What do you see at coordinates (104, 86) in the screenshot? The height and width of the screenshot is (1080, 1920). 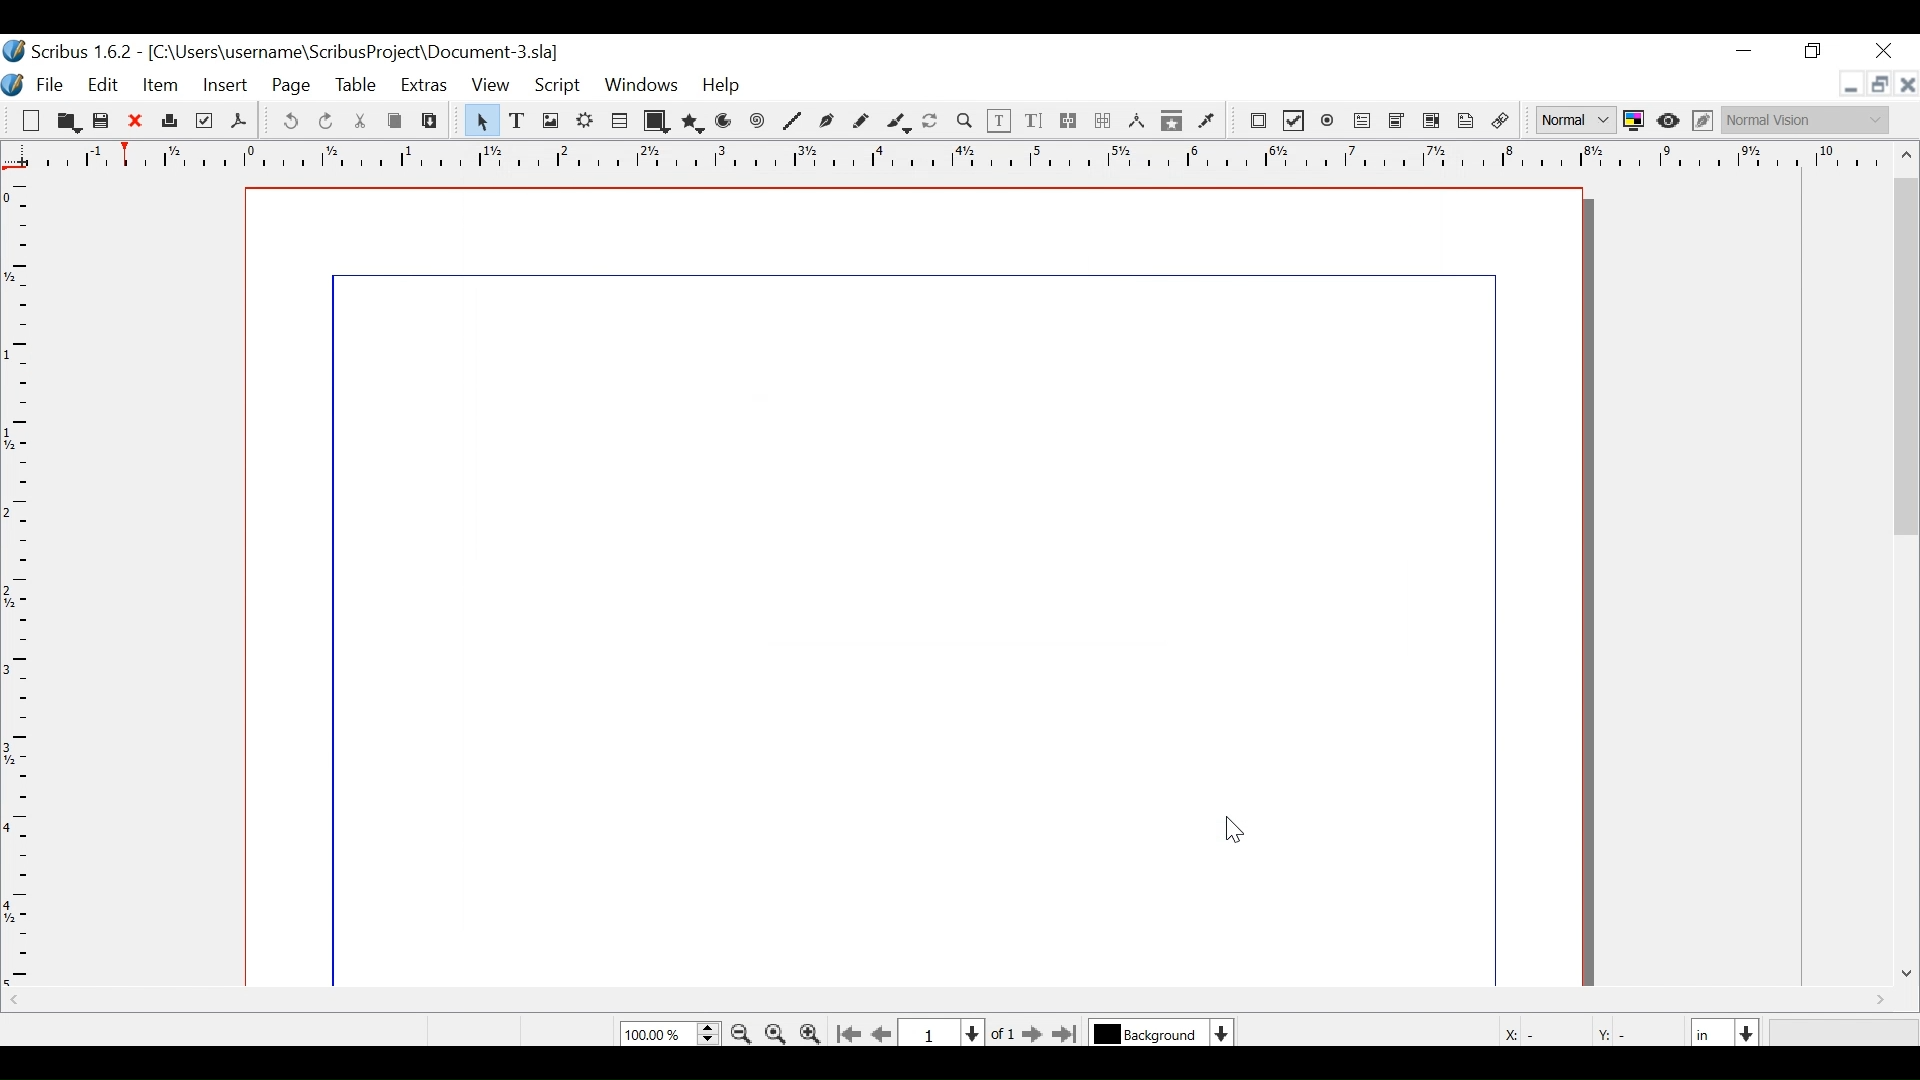 I see `Edit` at bounding box center [104, 86].